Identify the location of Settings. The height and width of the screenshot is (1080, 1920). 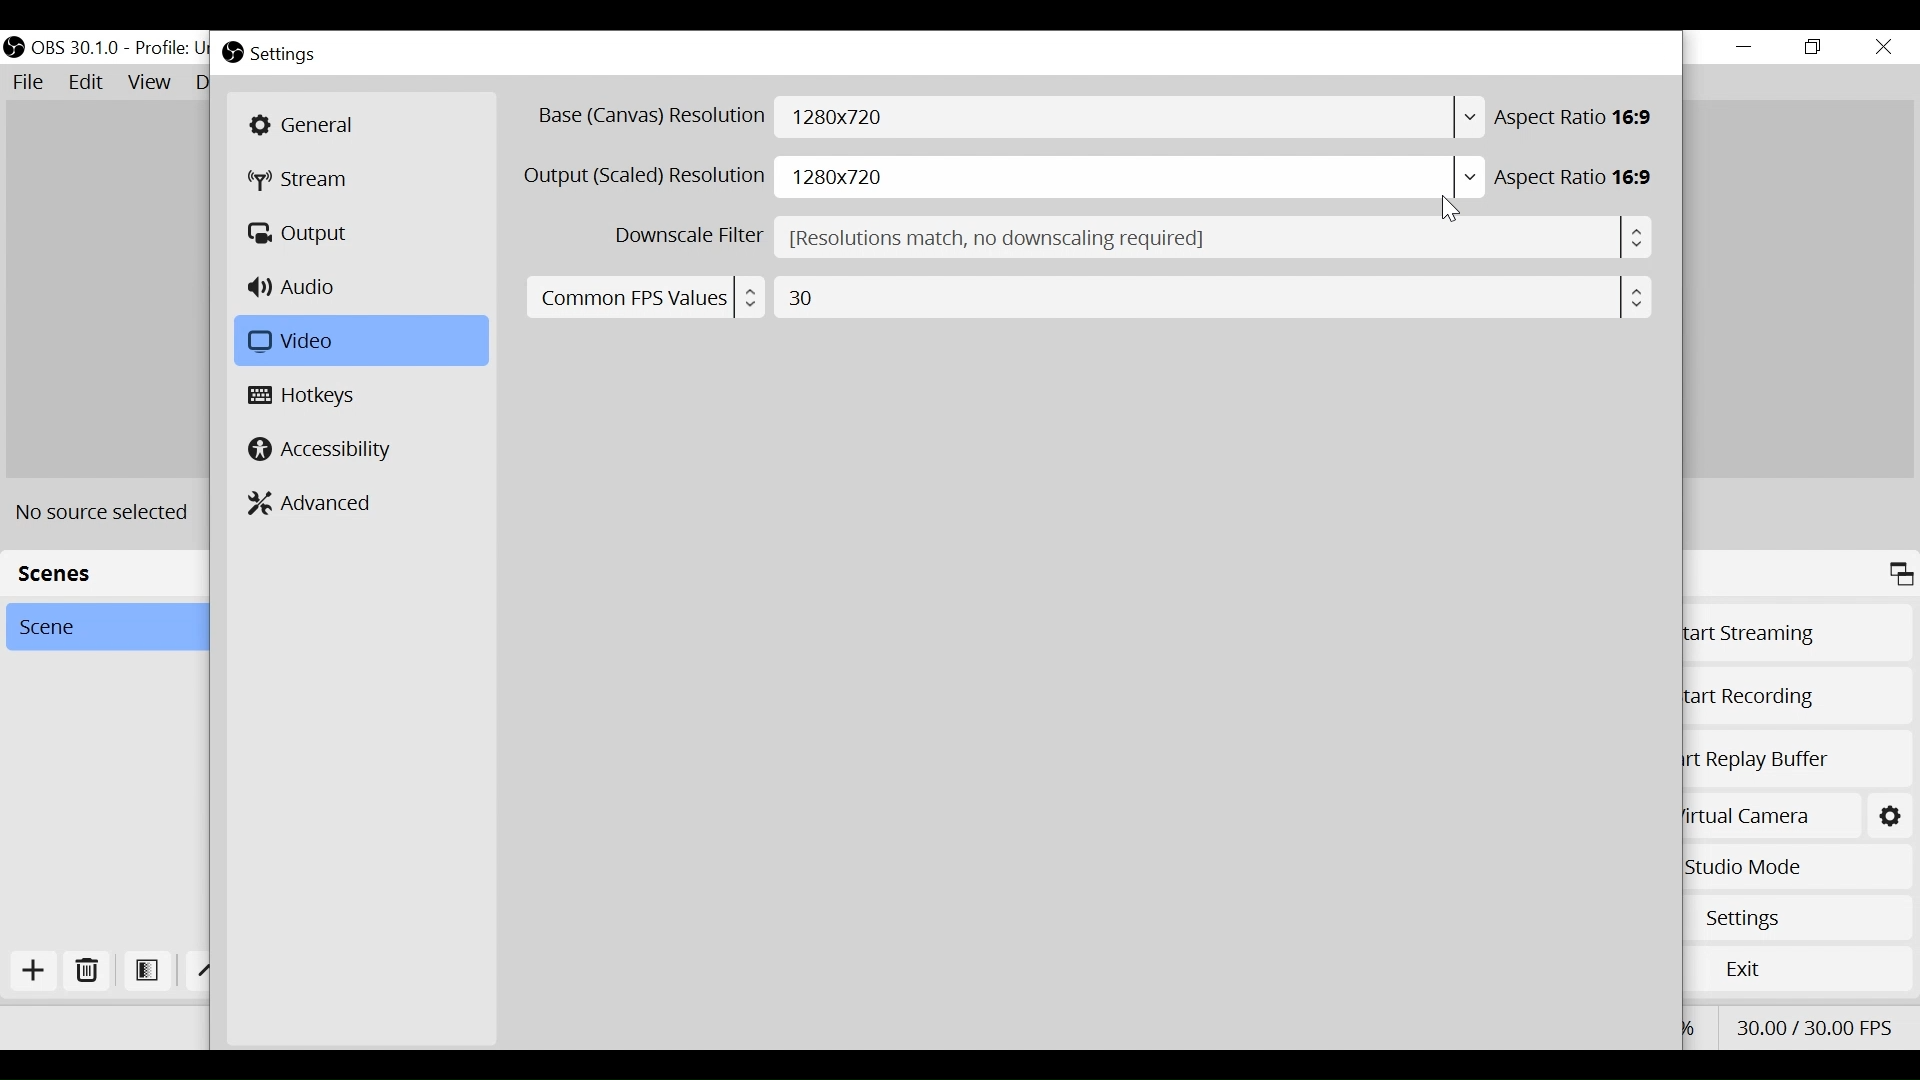
(285, 55).